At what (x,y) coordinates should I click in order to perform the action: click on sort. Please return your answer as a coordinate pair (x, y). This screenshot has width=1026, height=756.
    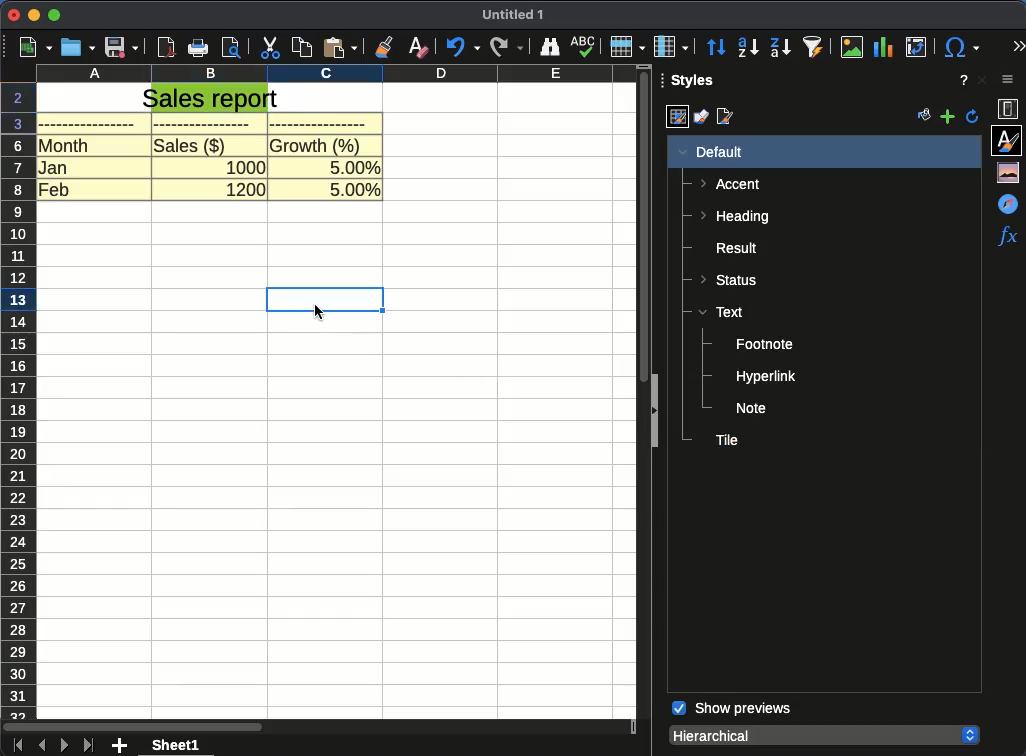
    Looking at the image, I should click on (717, 48).